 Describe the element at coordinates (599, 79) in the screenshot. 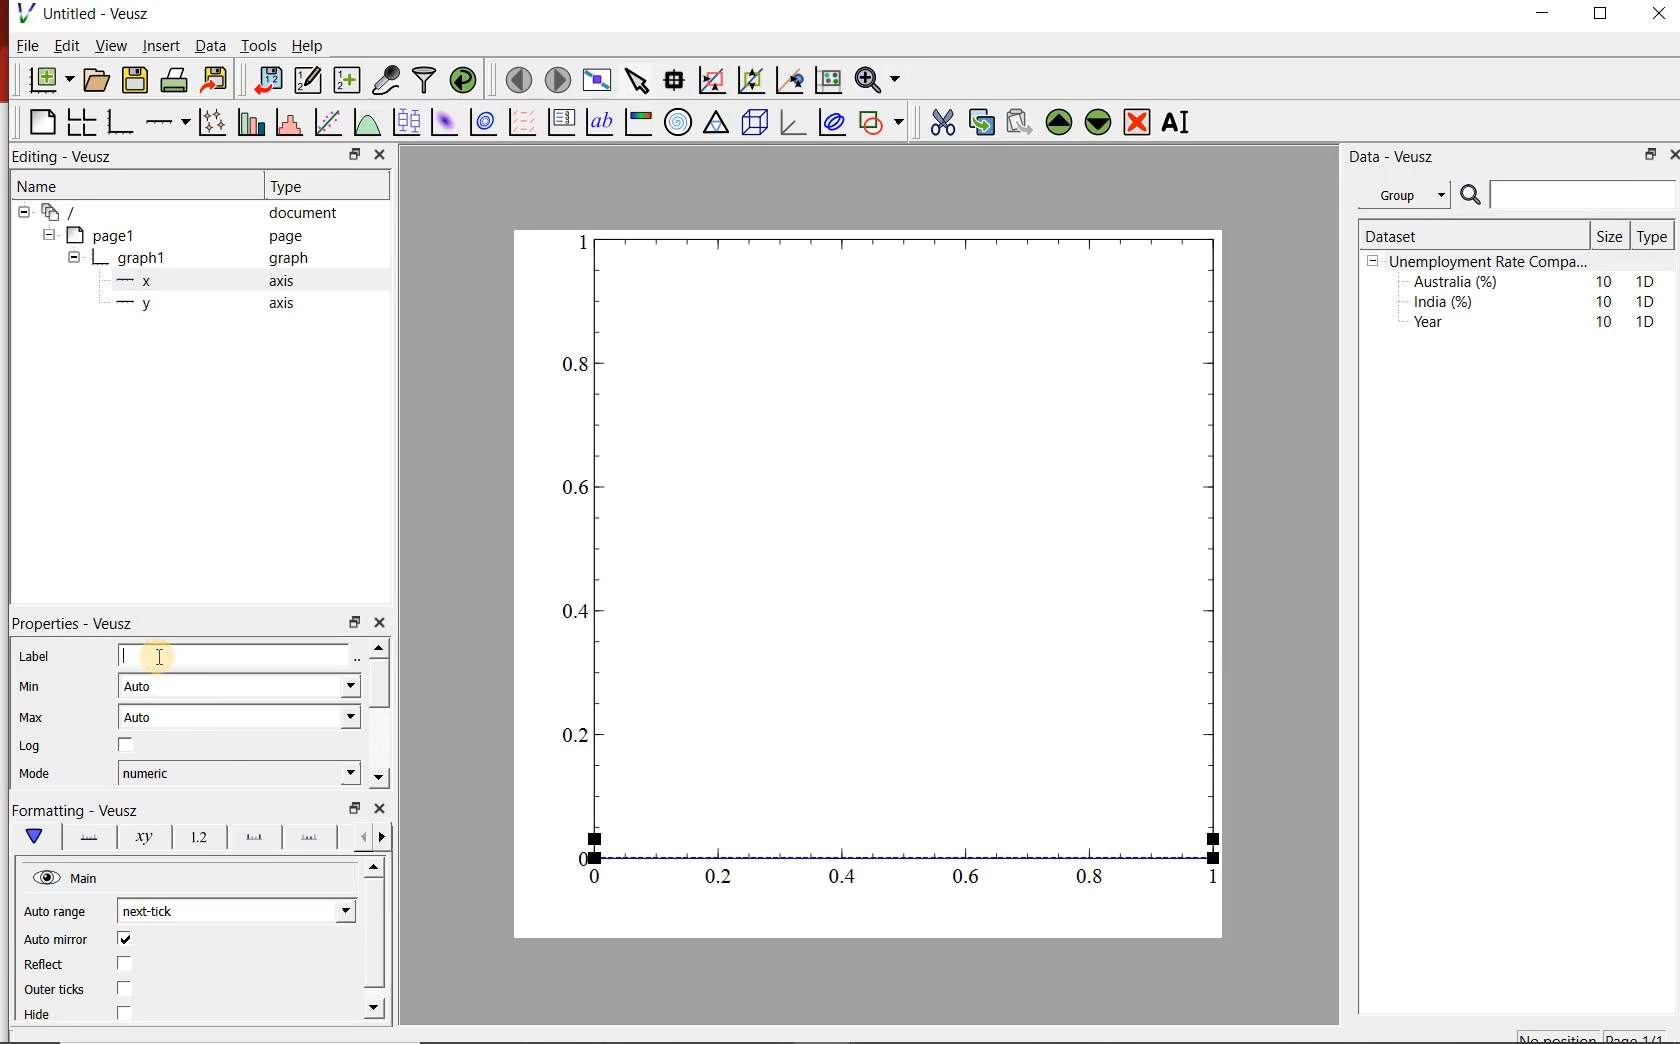

I see `view plot on full screen` at that location.